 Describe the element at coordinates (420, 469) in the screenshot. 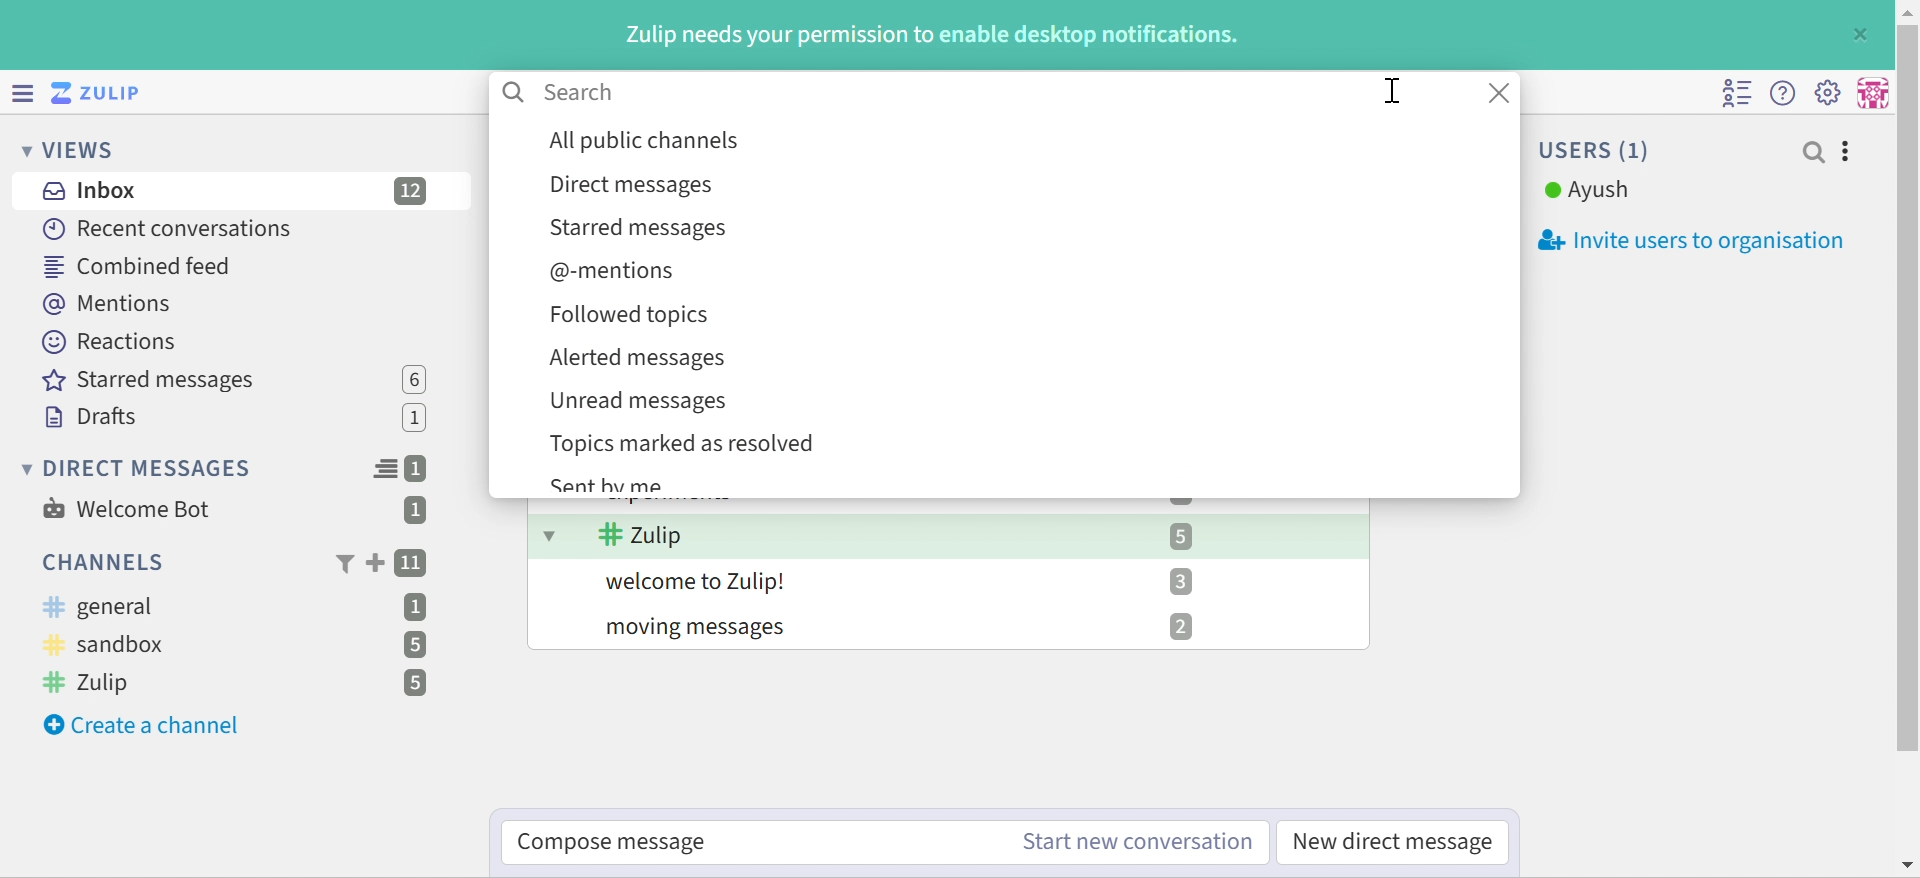

I see `1` at that location.